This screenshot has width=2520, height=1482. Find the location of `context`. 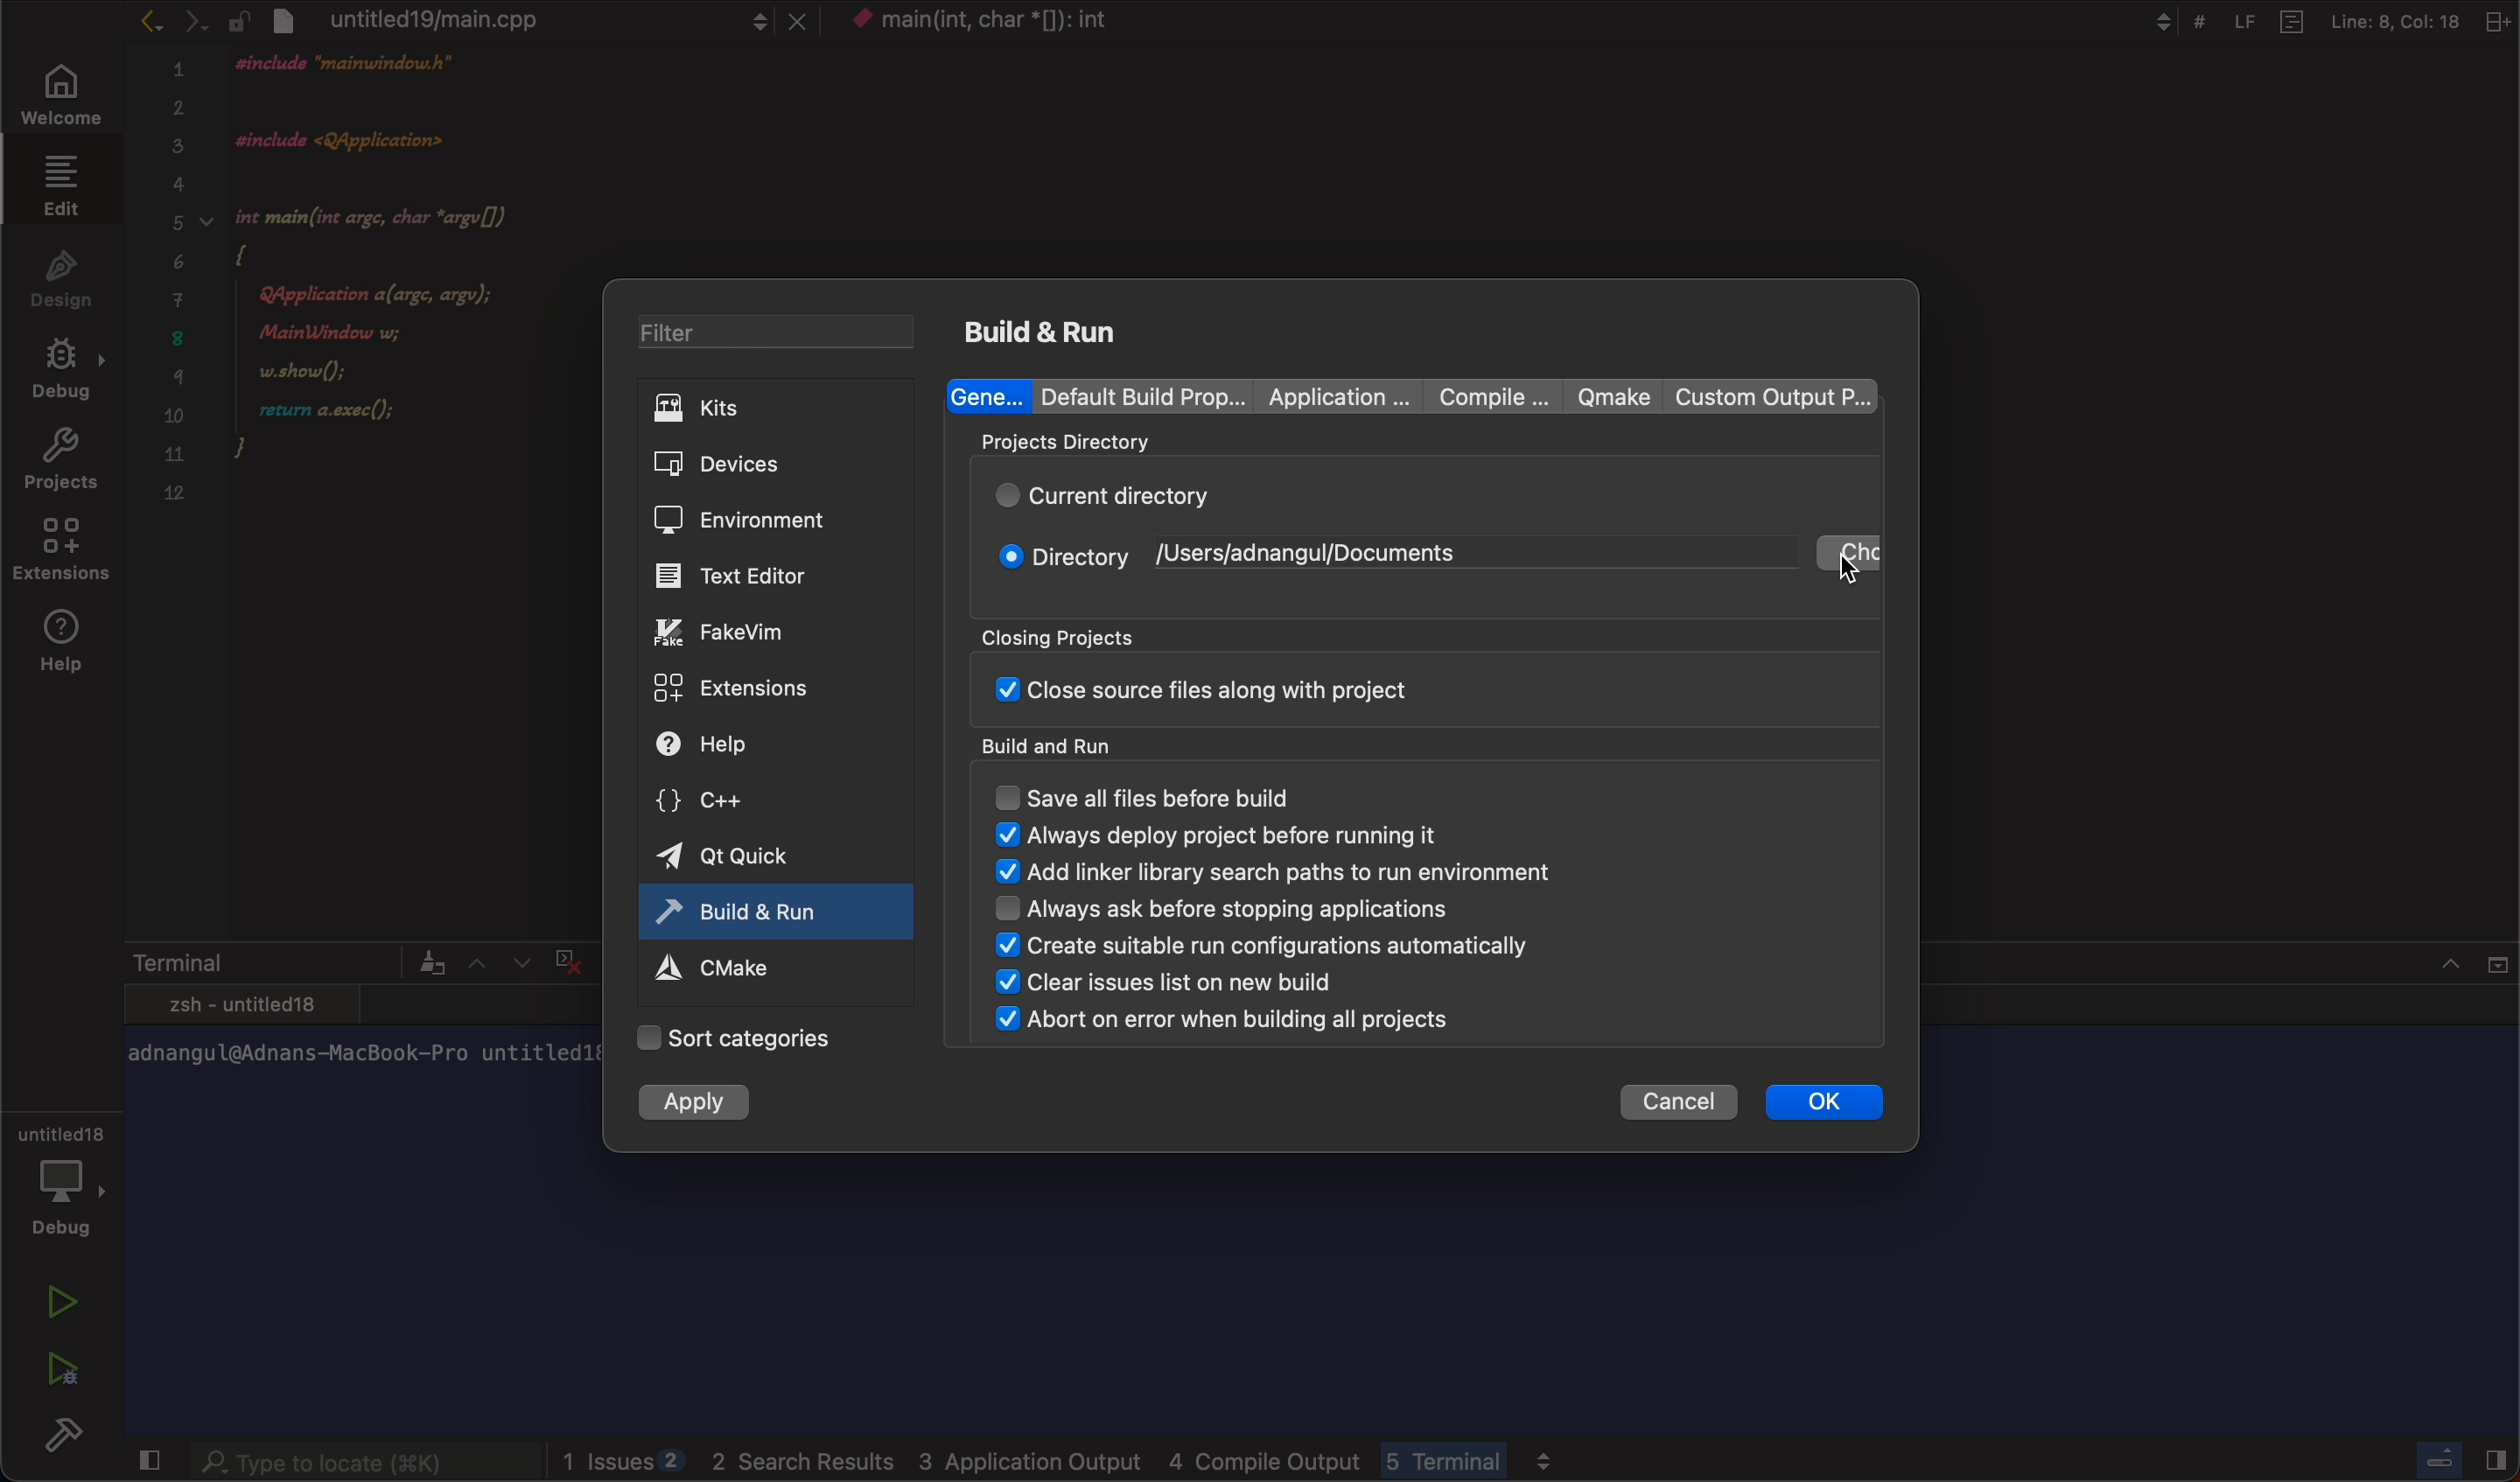

context is located at coordinates (1021, 21).